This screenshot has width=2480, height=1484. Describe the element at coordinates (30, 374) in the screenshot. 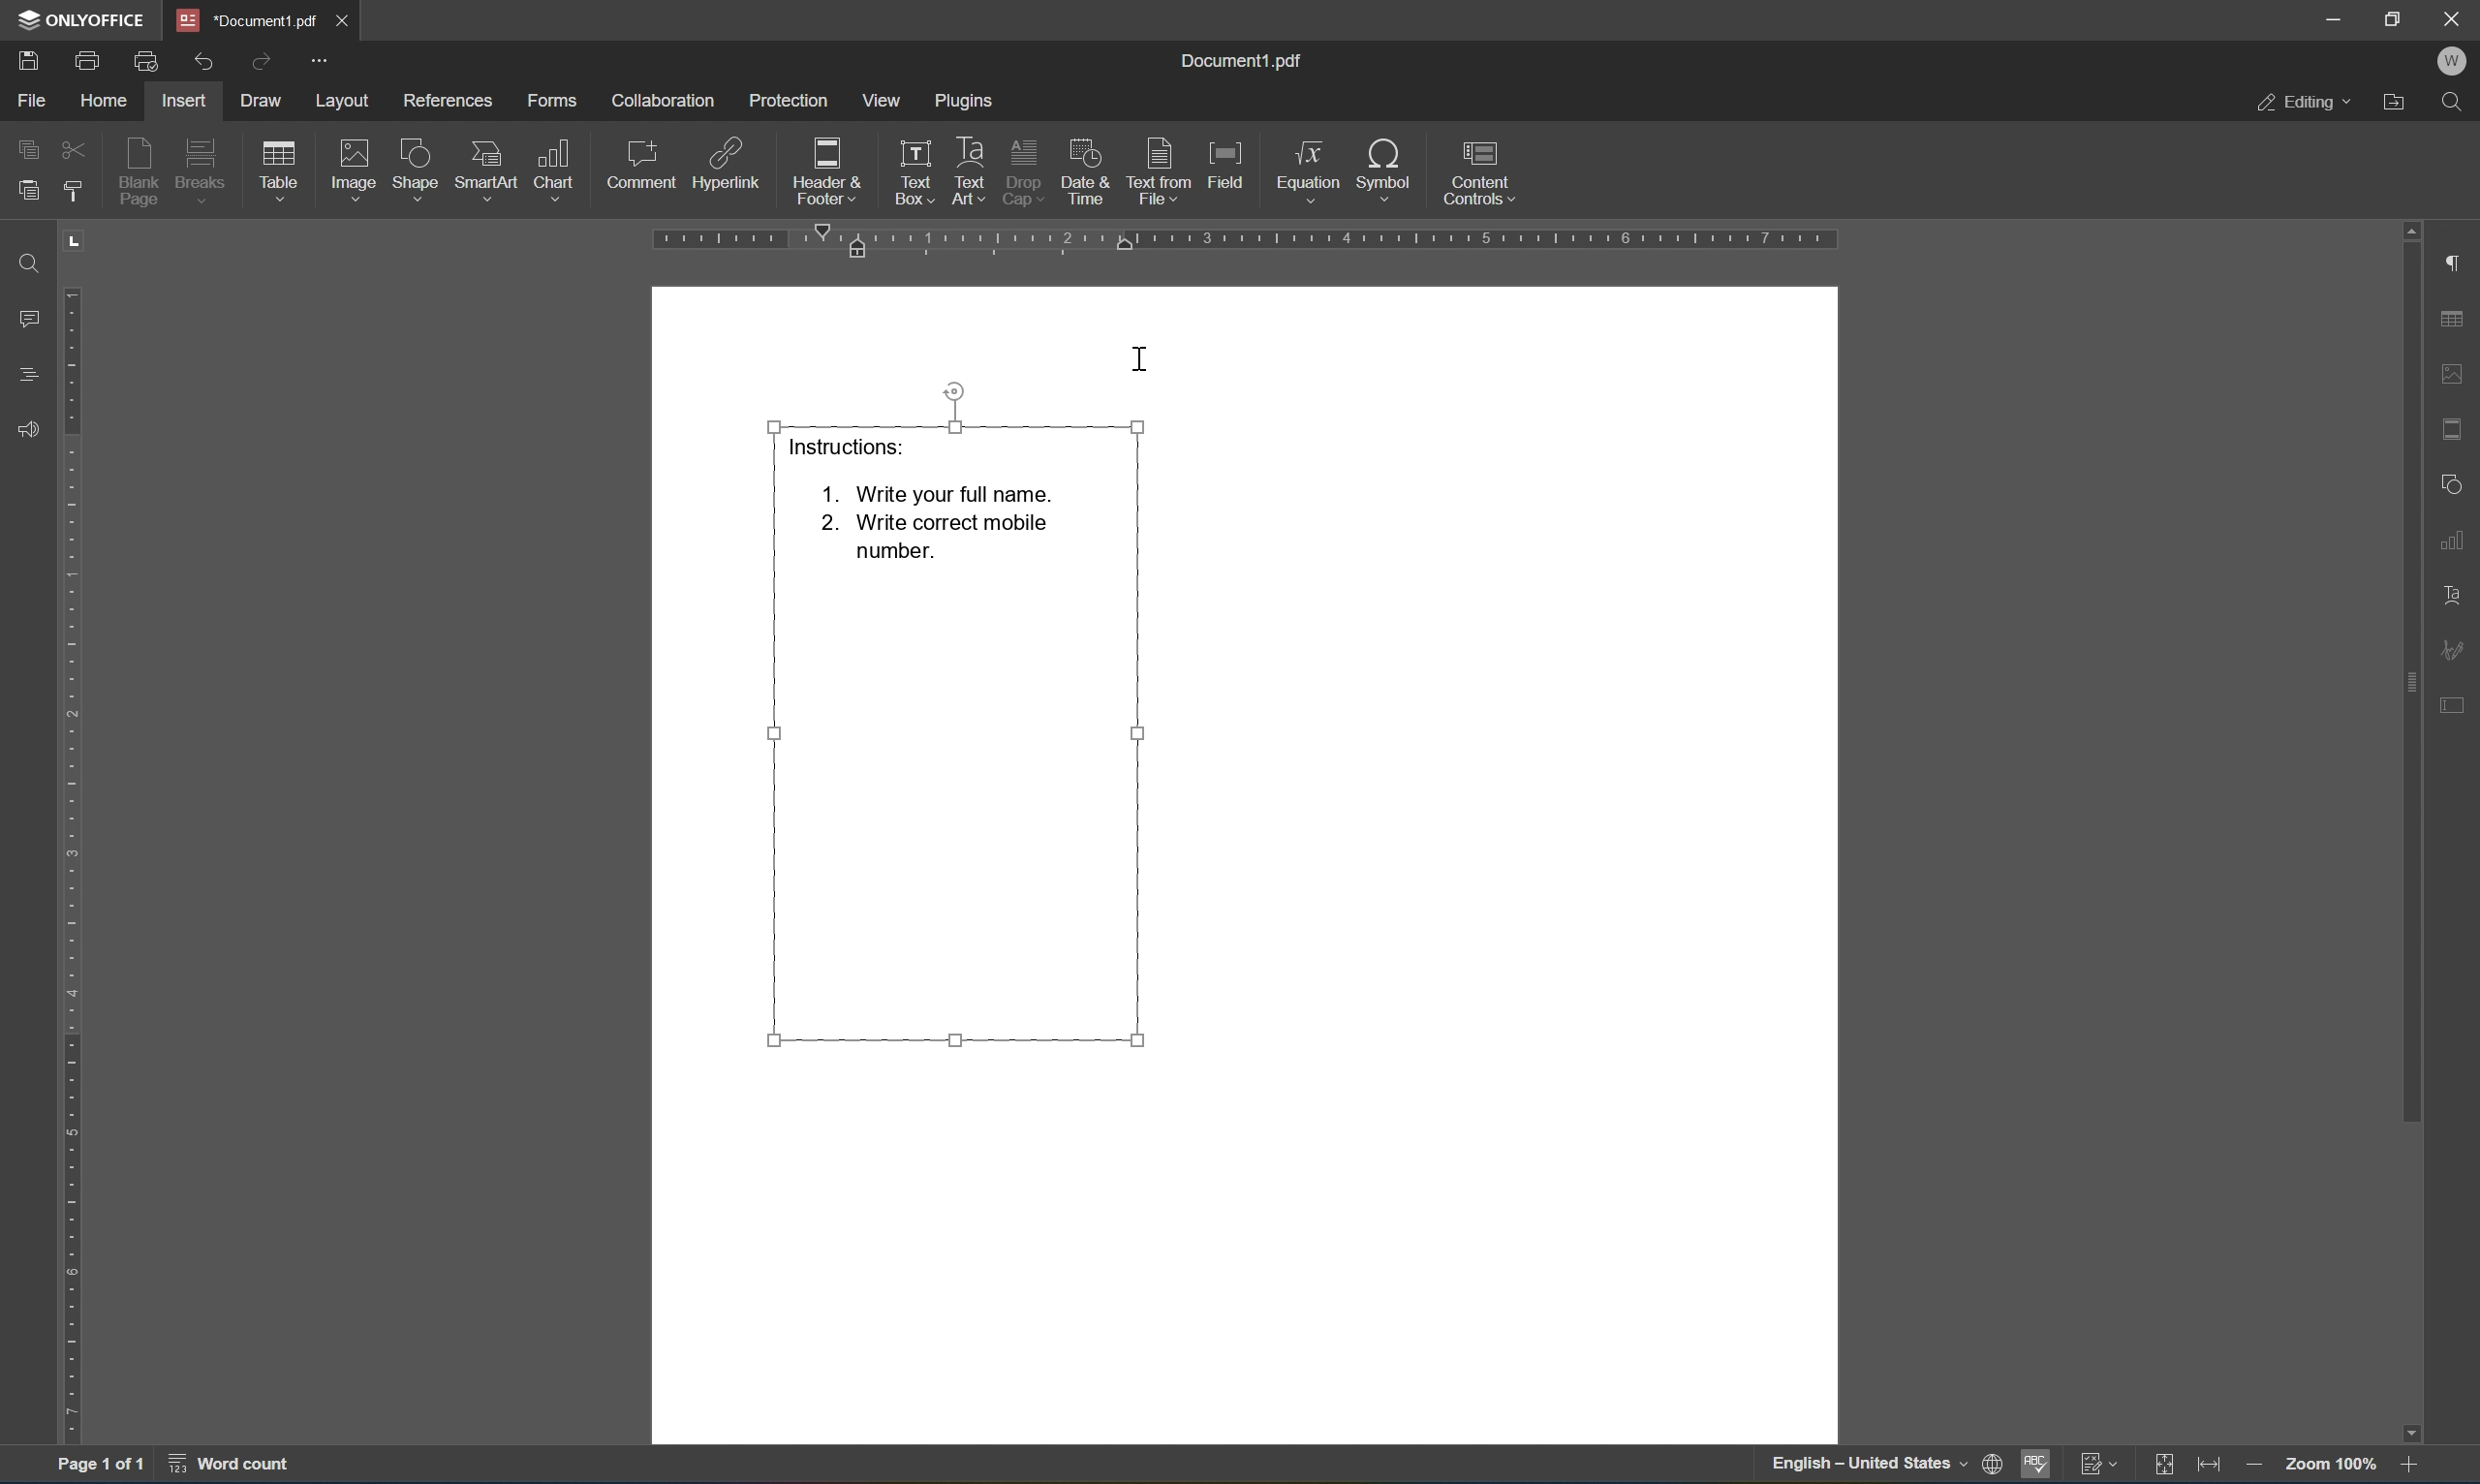

I see `Headings` at that location.